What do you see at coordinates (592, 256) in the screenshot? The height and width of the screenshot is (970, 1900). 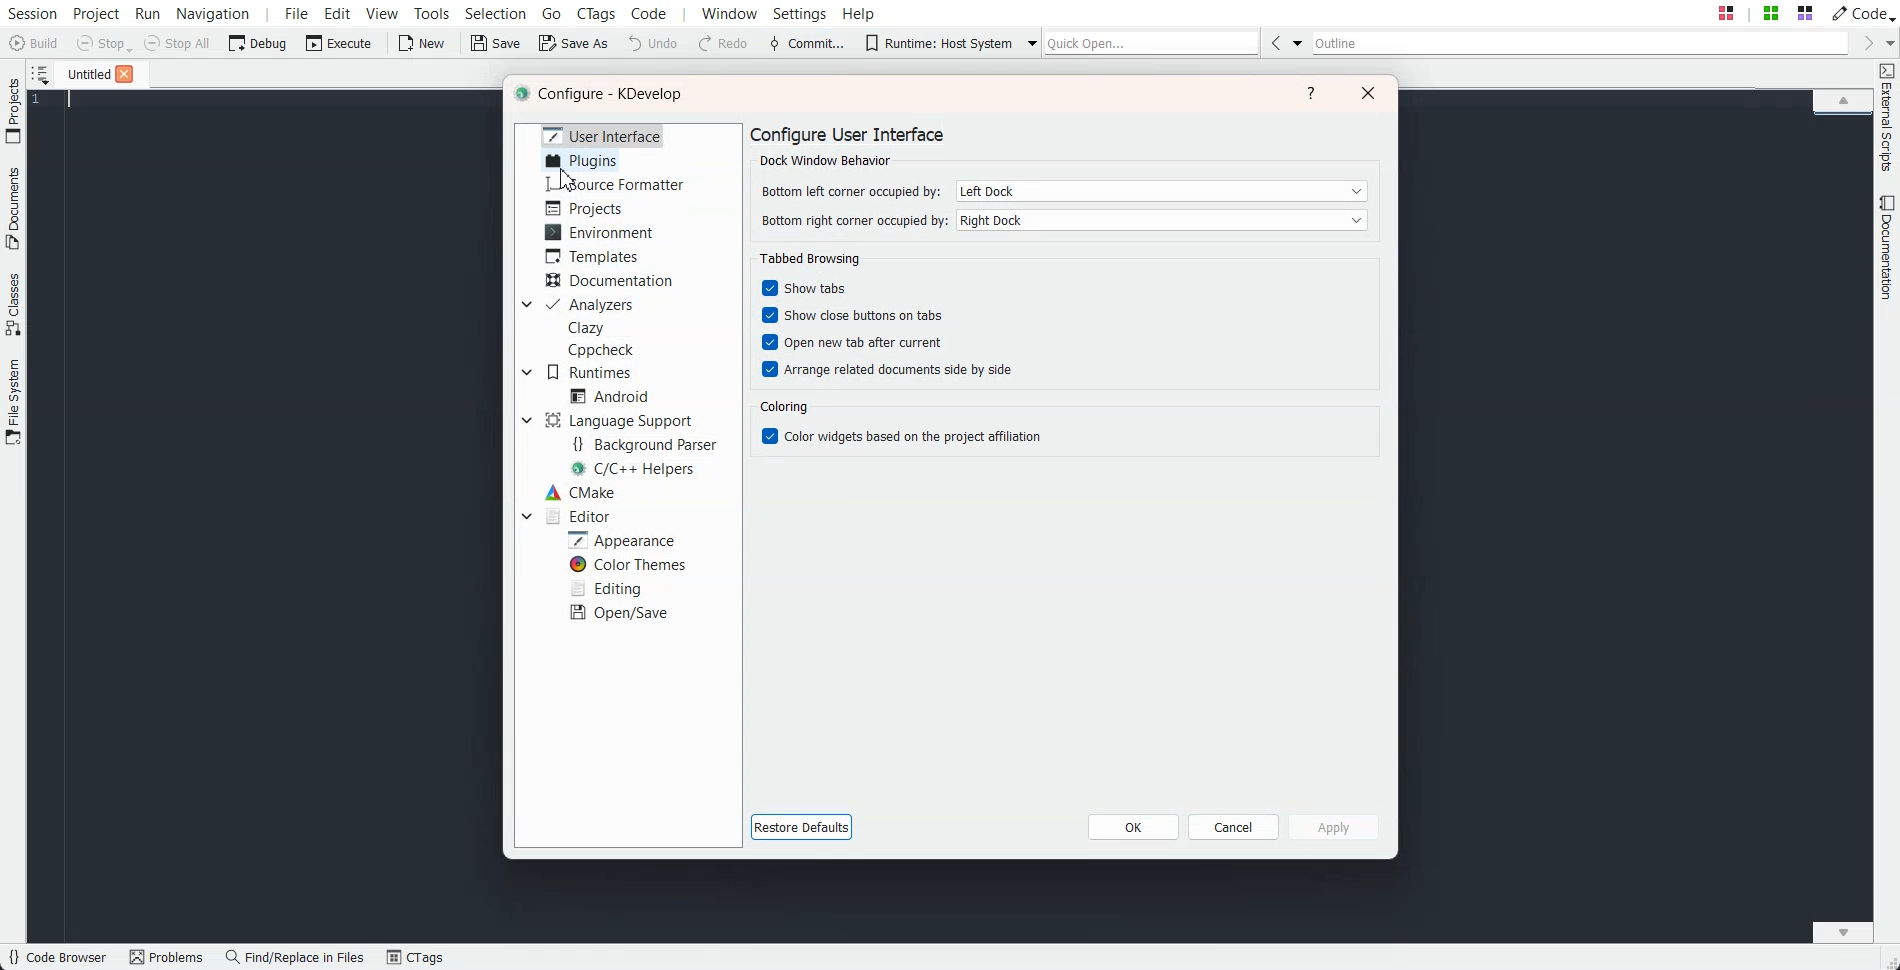 I see `Templates` at bounding box center [592, 256].